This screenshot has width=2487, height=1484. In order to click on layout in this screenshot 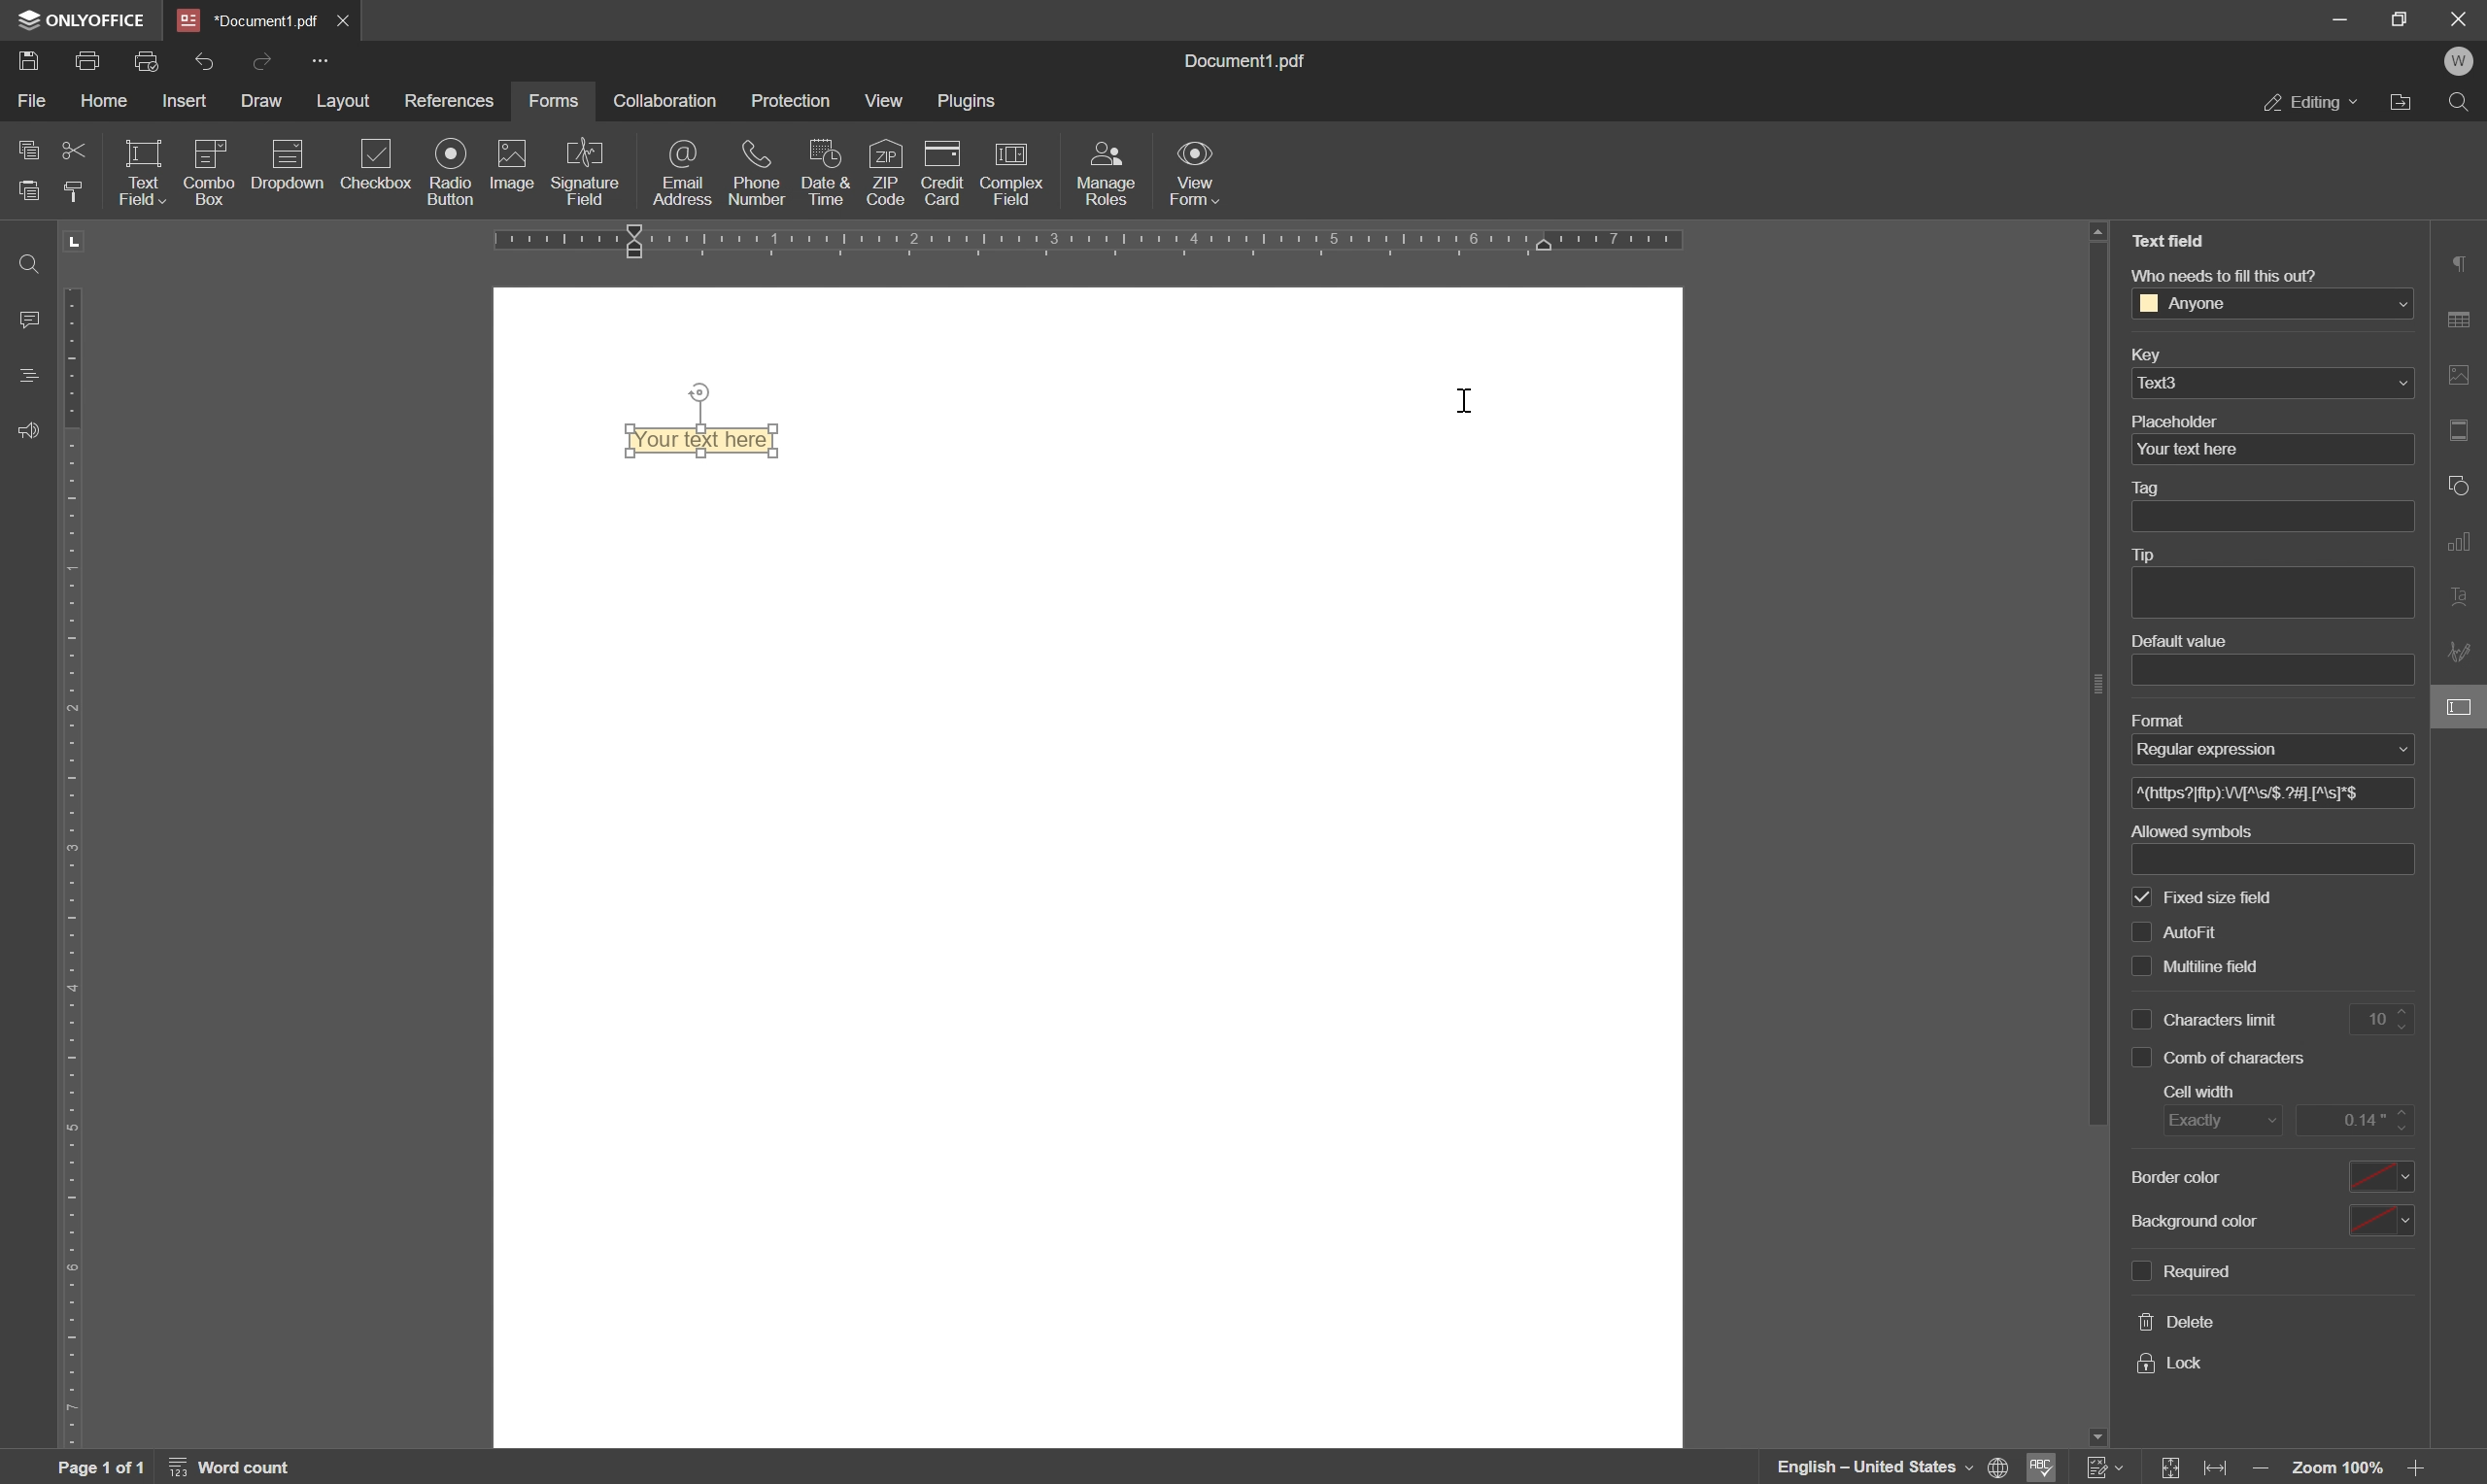, I will do `click(340, 103)`.